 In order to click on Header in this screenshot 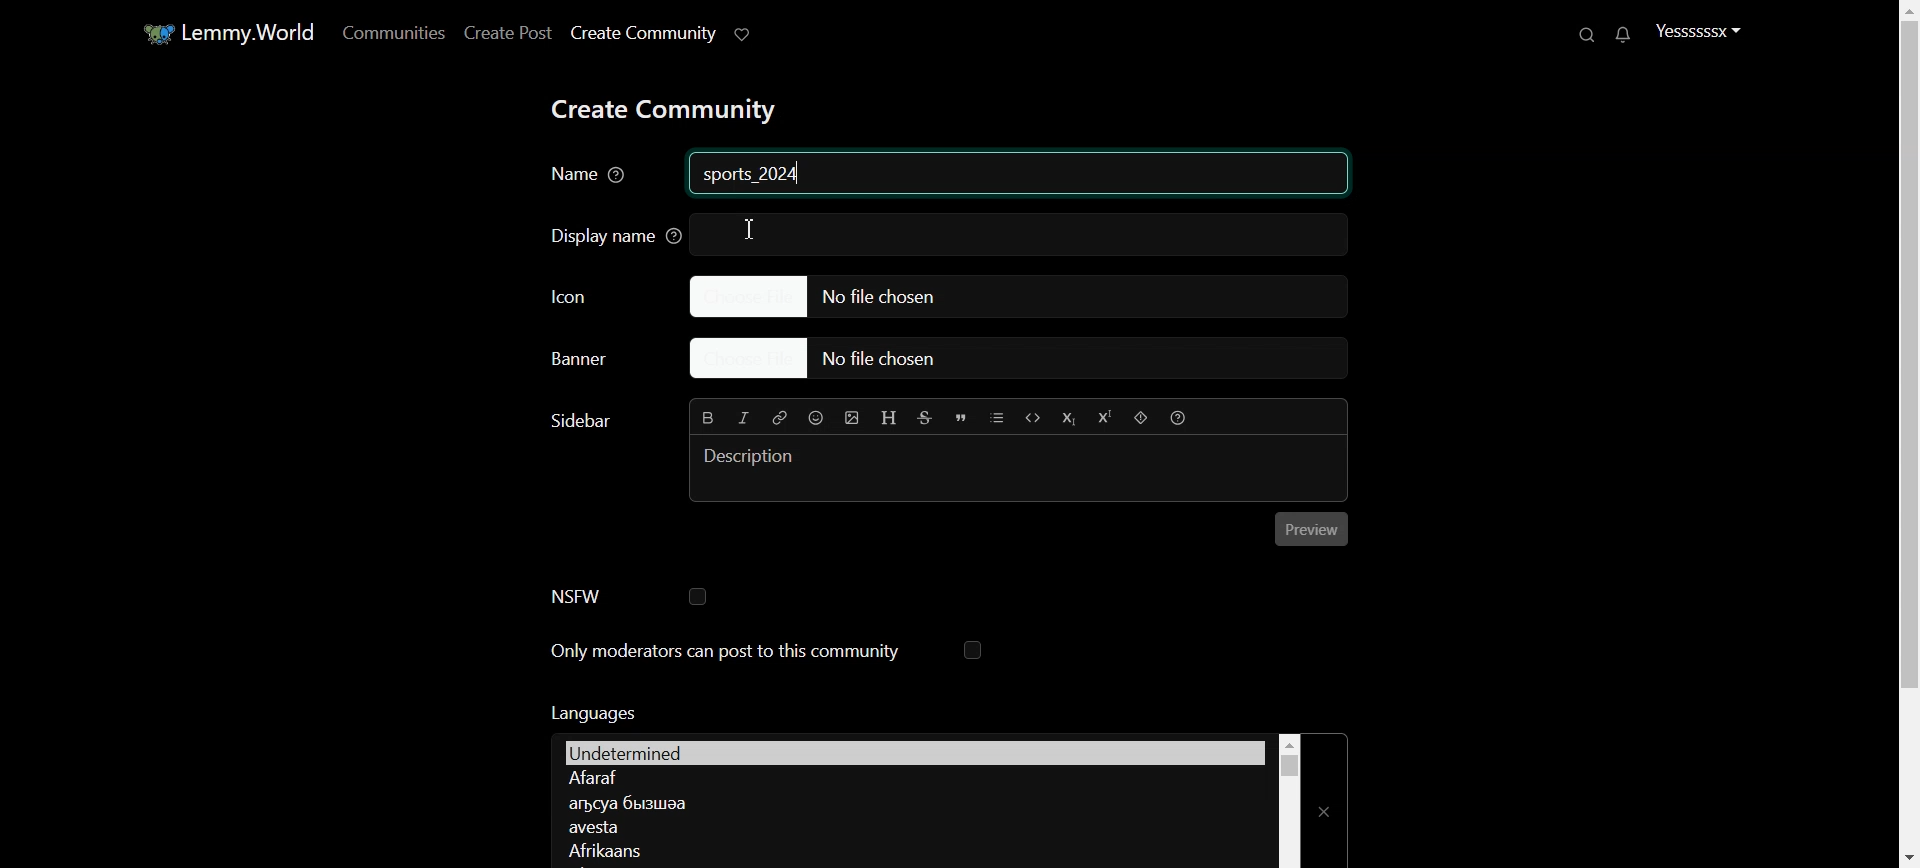, I will do `click(890, 419)`.